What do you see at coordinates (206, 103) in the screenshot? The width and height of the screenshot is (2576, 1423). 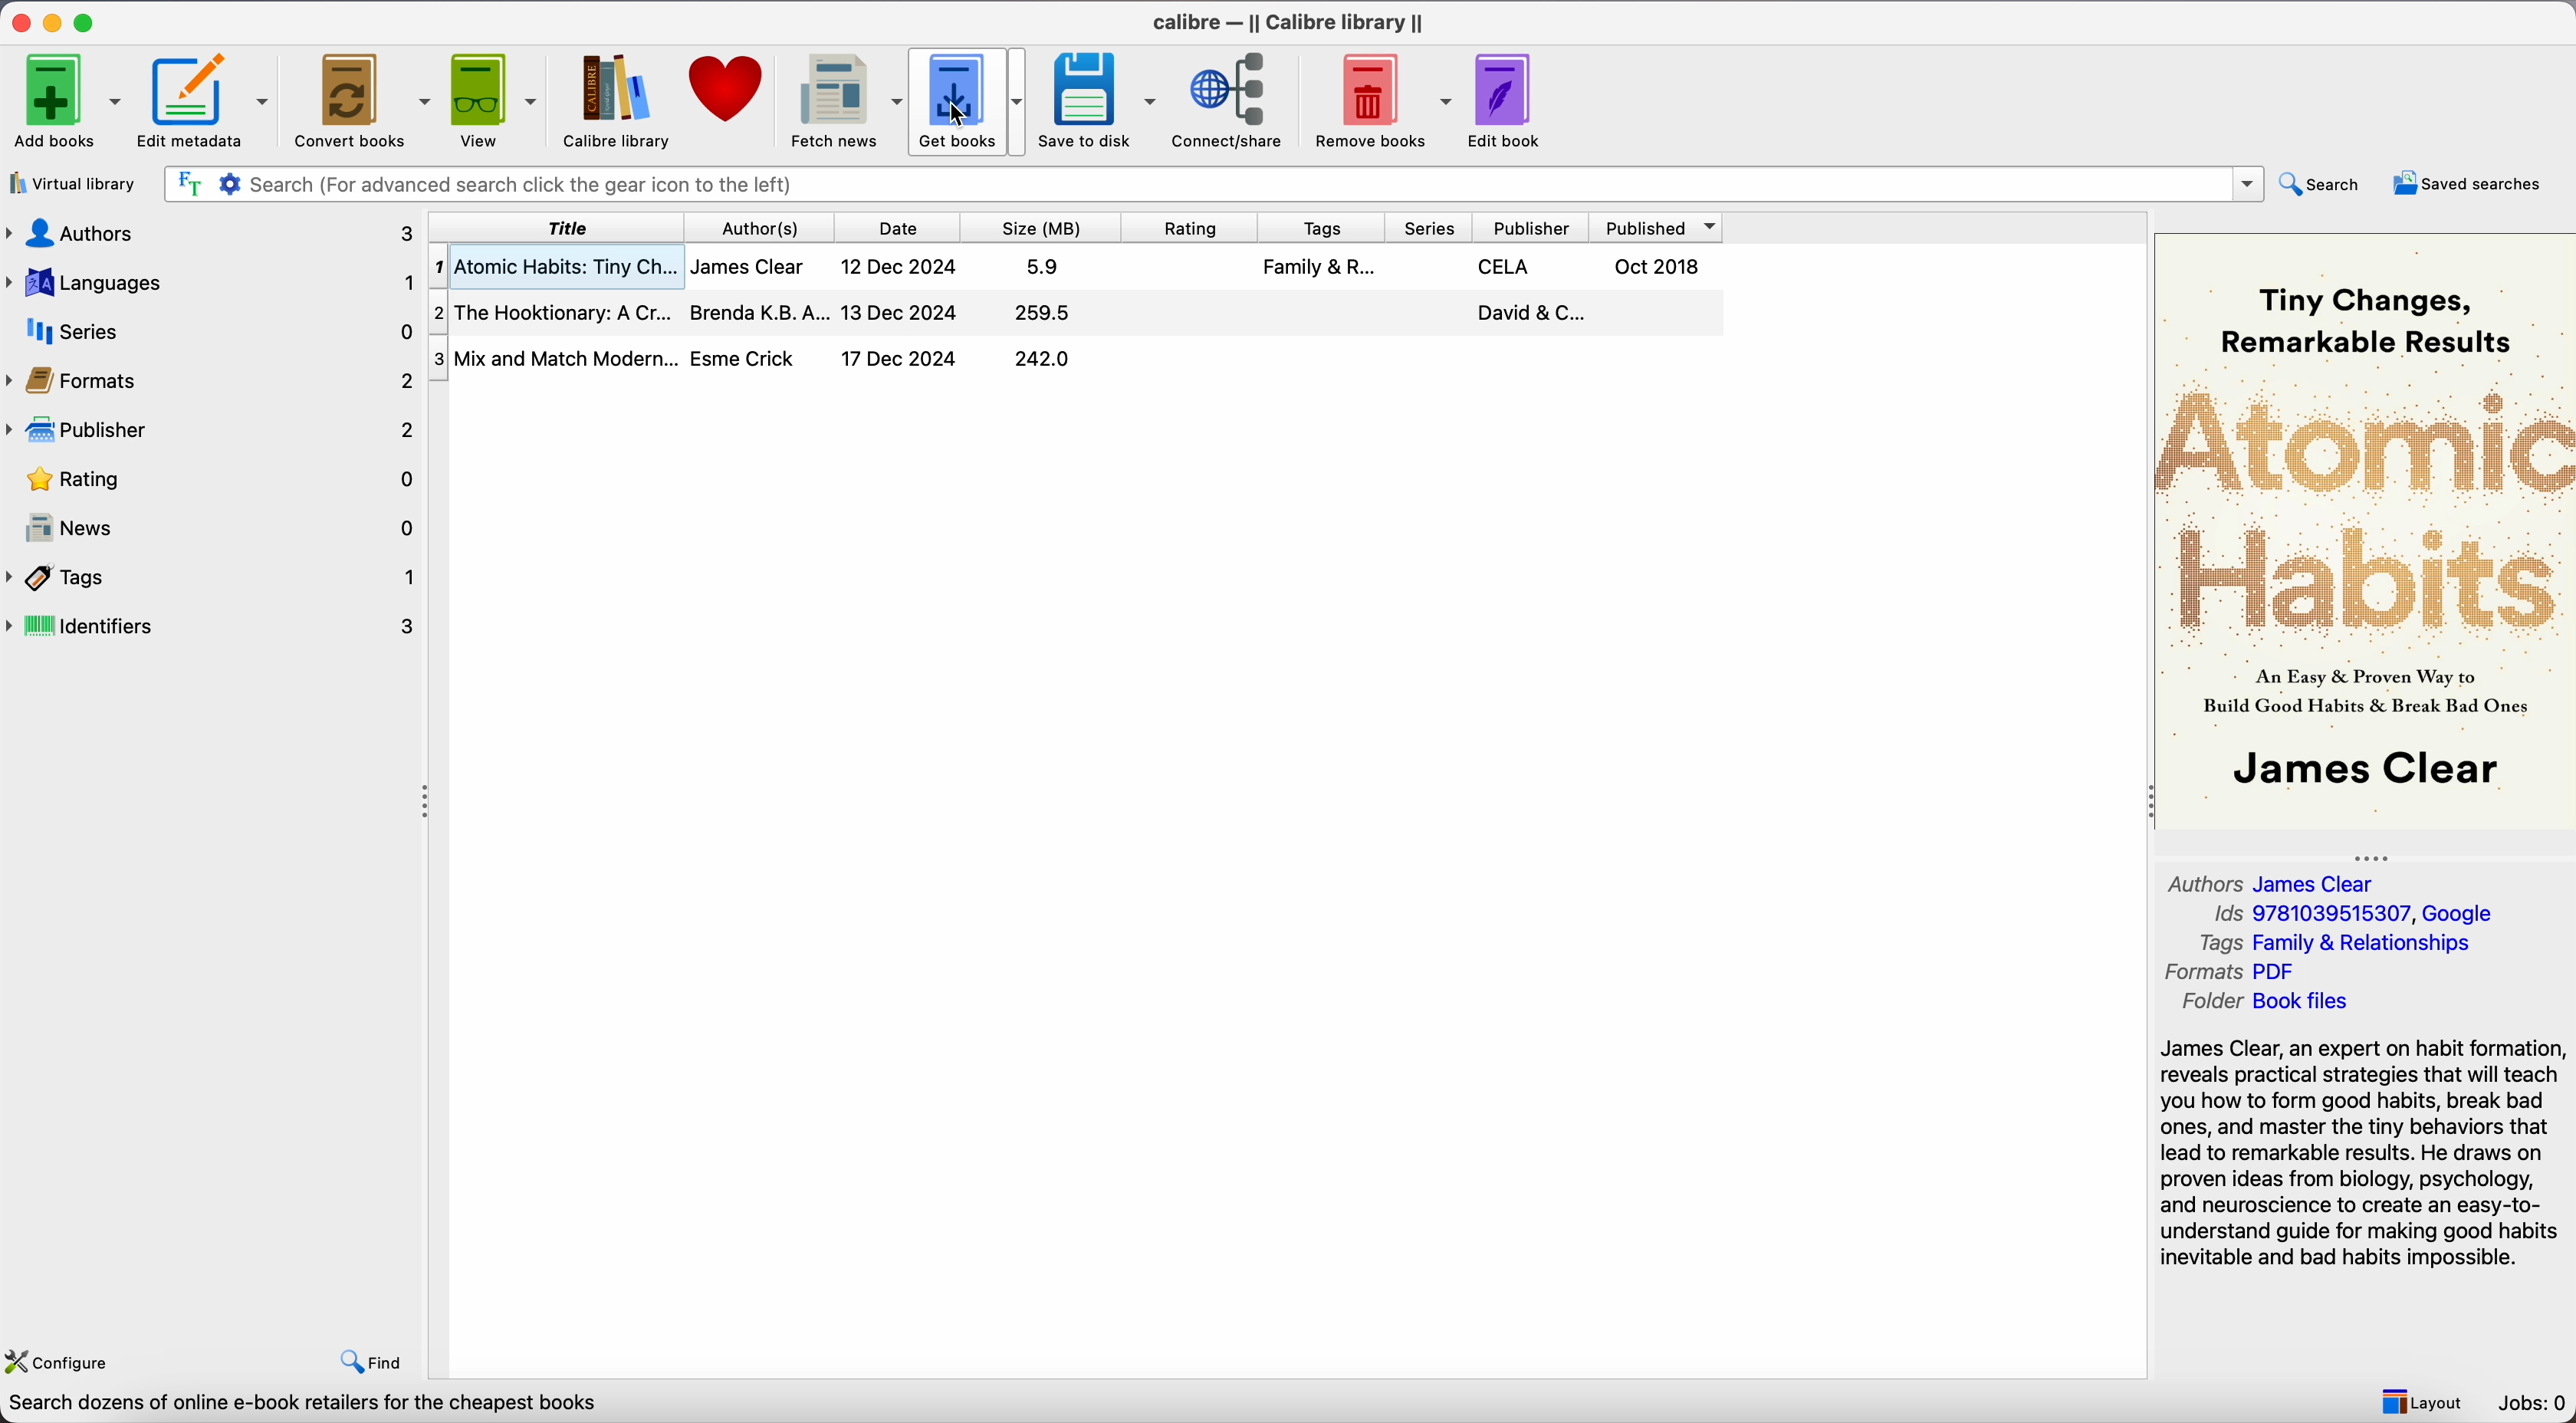 I see `edit metadata` at bounding box center [206, 103].